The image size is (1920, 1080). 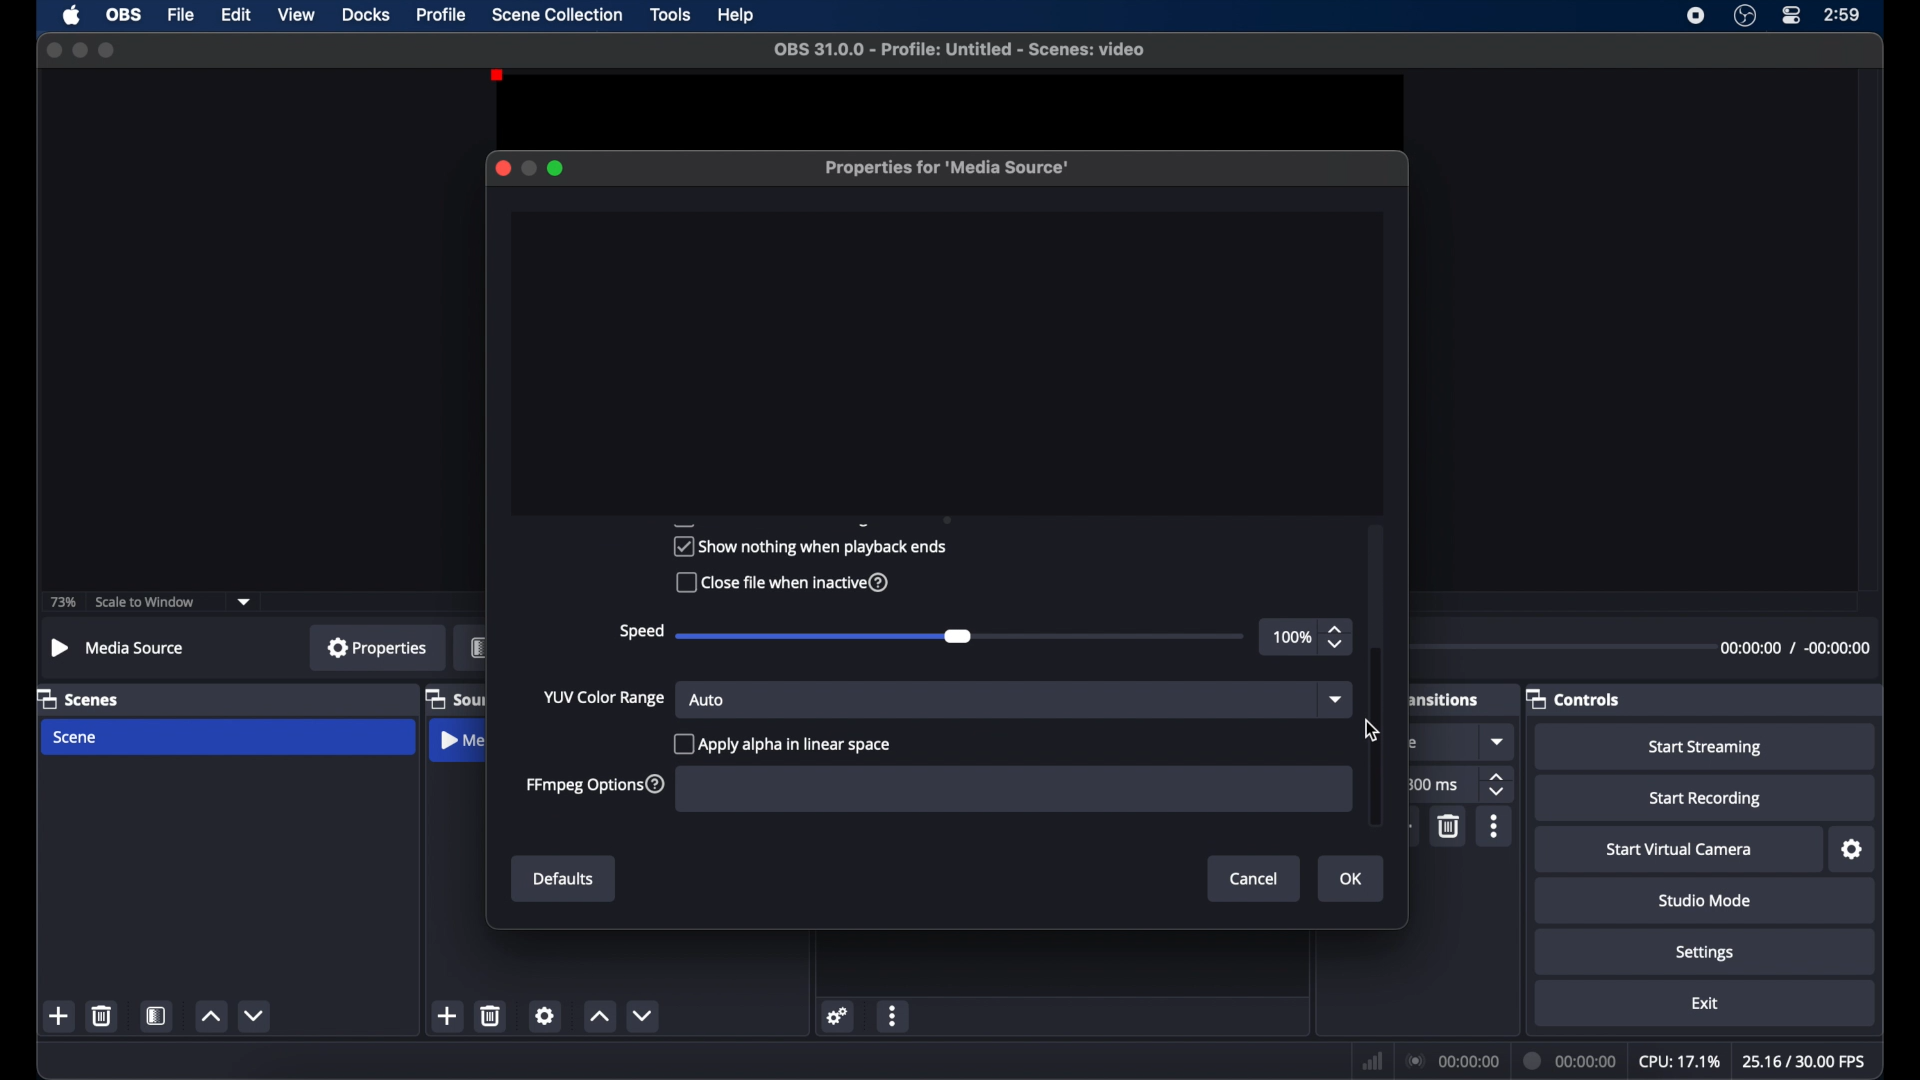 What do you see at coordinates (442, 14) in the screenshot?
I see `profile` at bounding box center [442, 14].